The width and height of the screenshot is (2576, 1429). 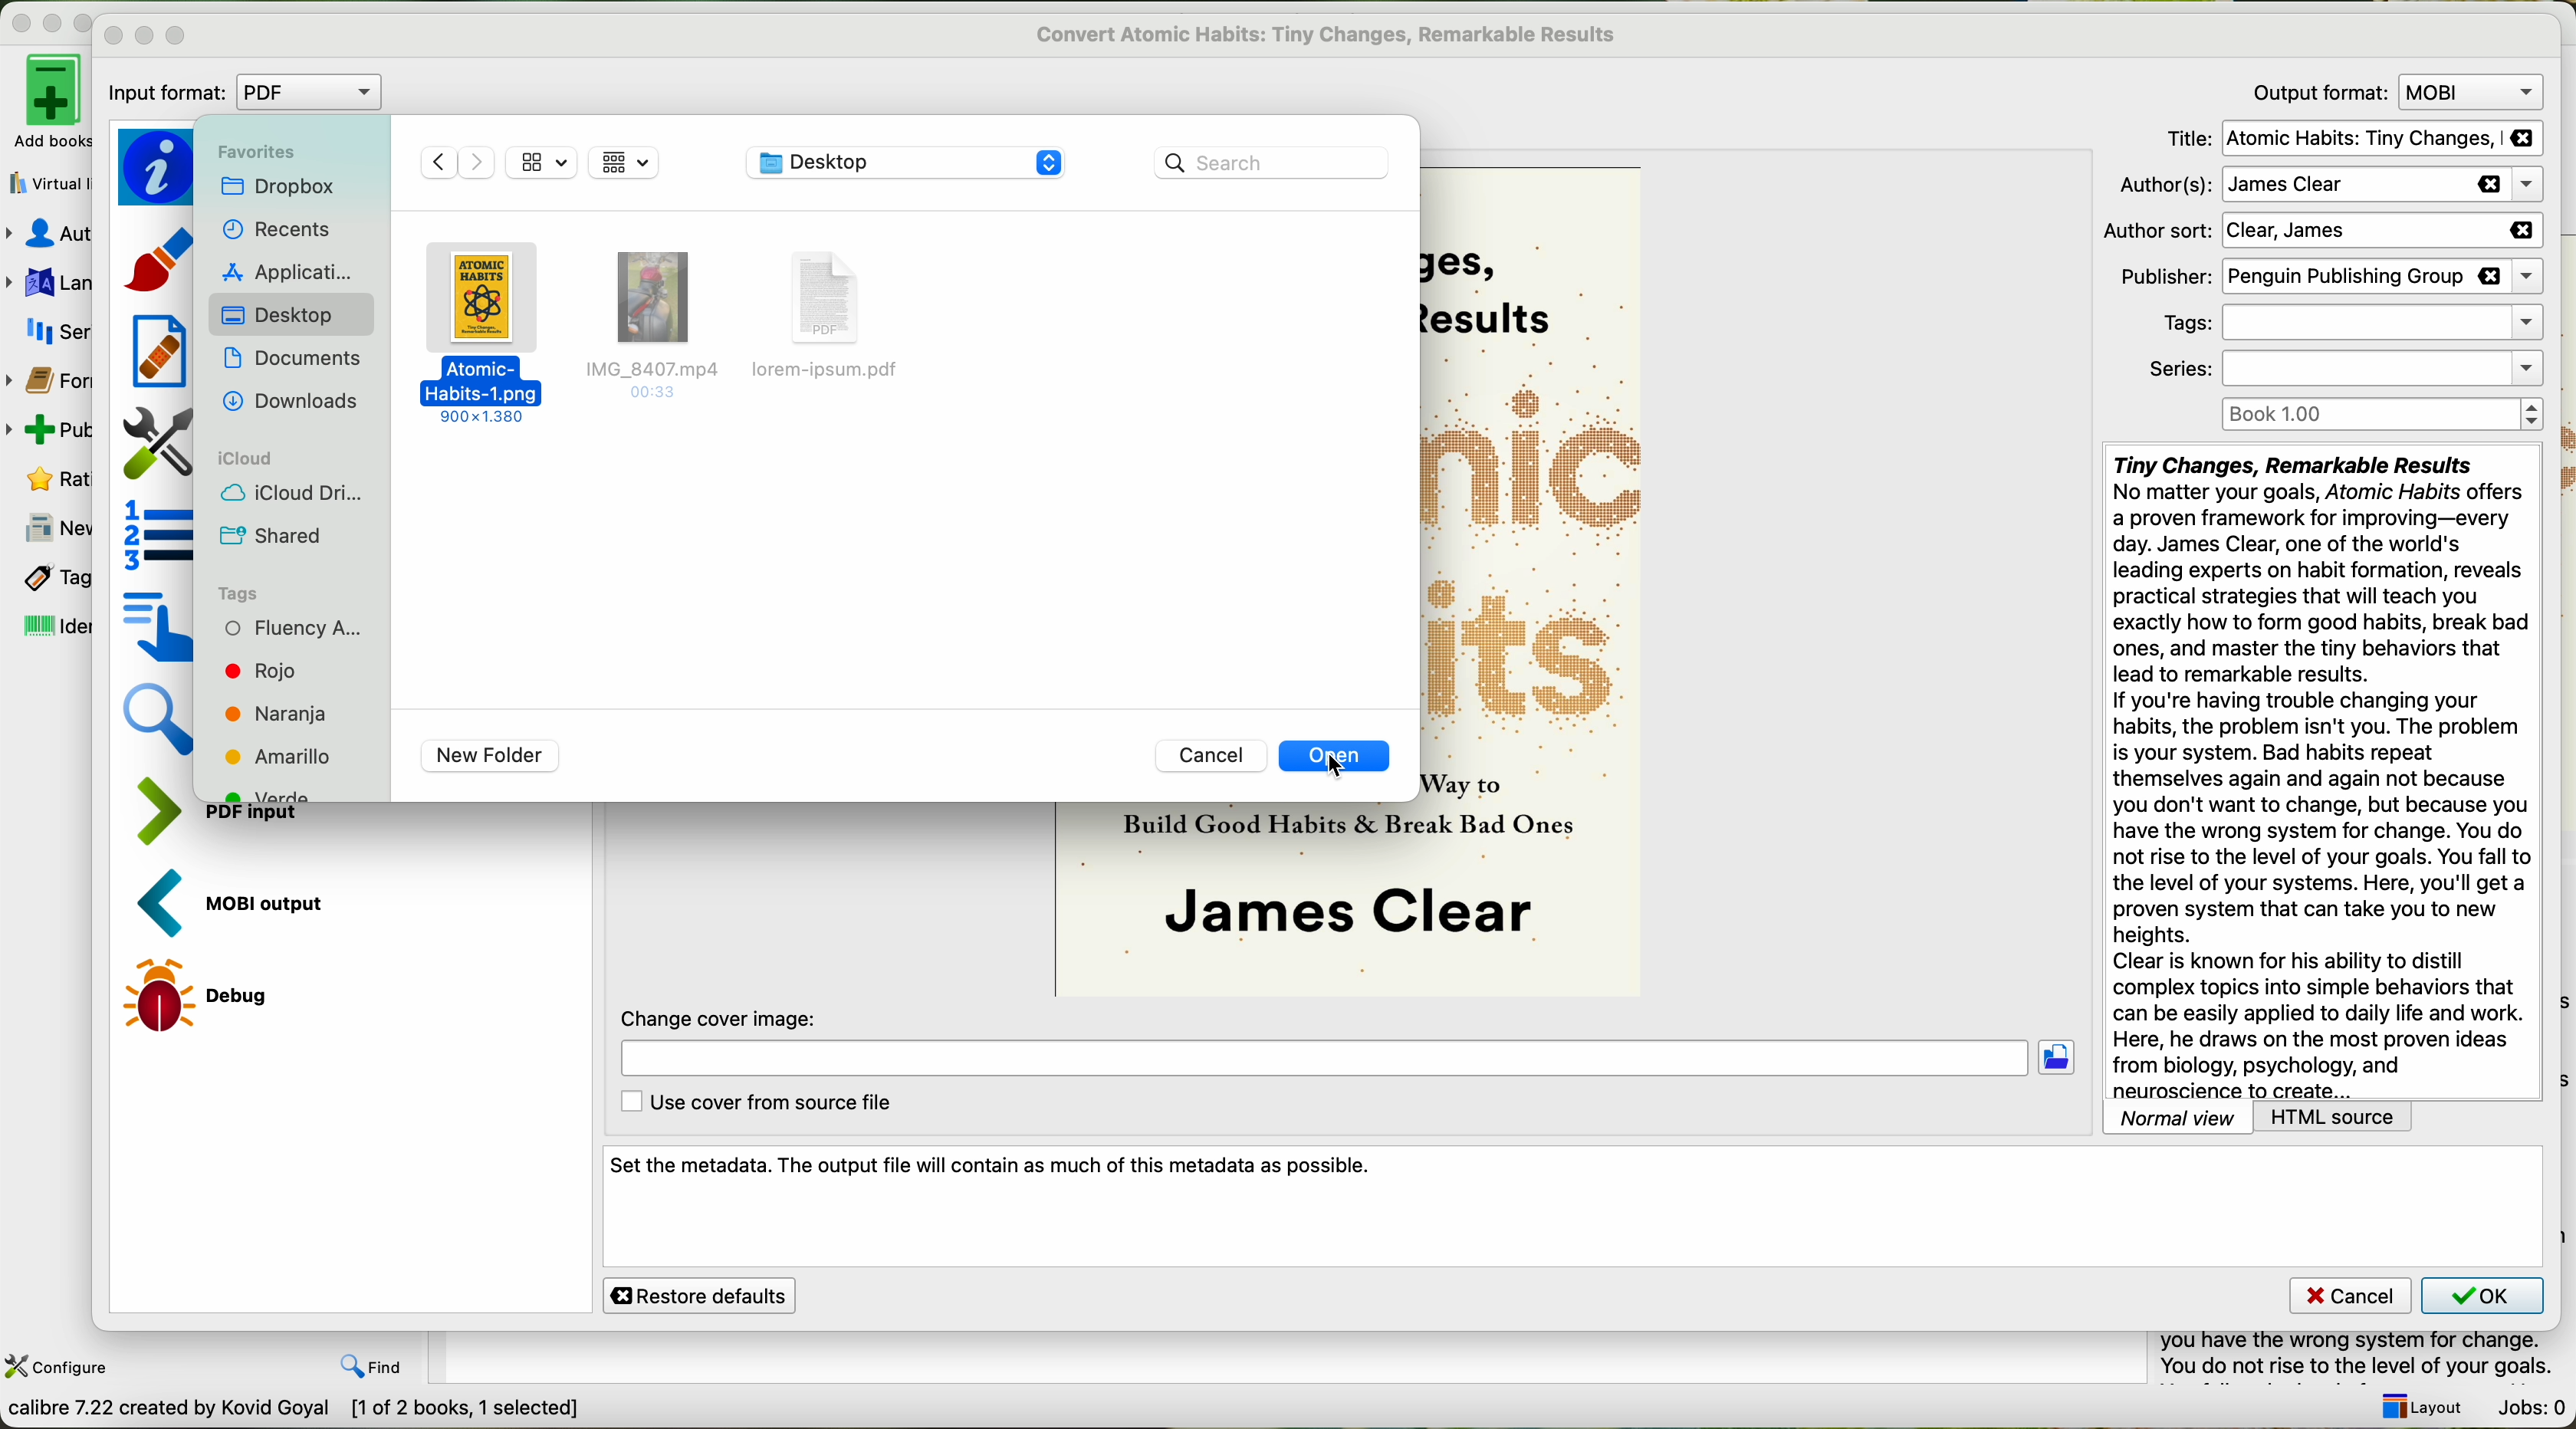 What do you see at coordinates (723, 1017) in the screenshot?
I see `change cover image` at bounding box center [723, 1017].